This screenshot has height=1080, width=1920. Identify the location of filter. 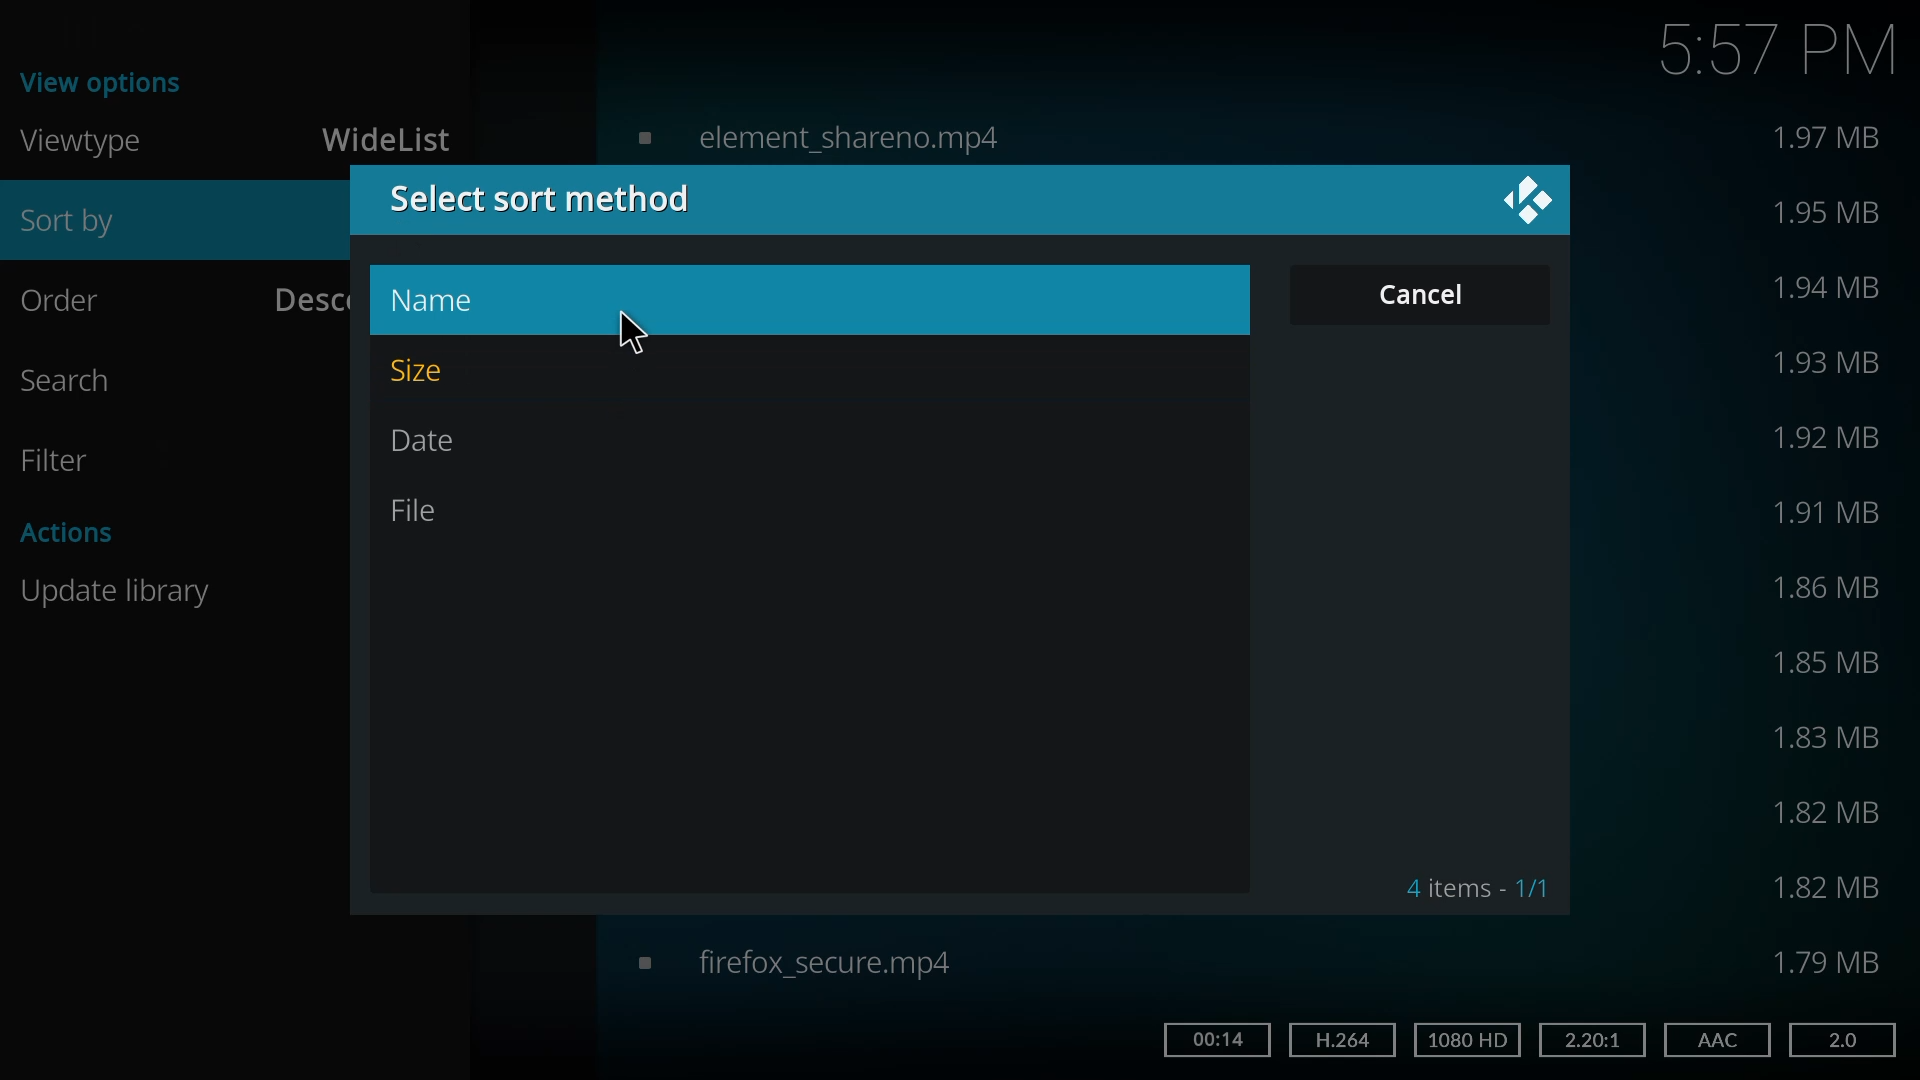
(63, 460).